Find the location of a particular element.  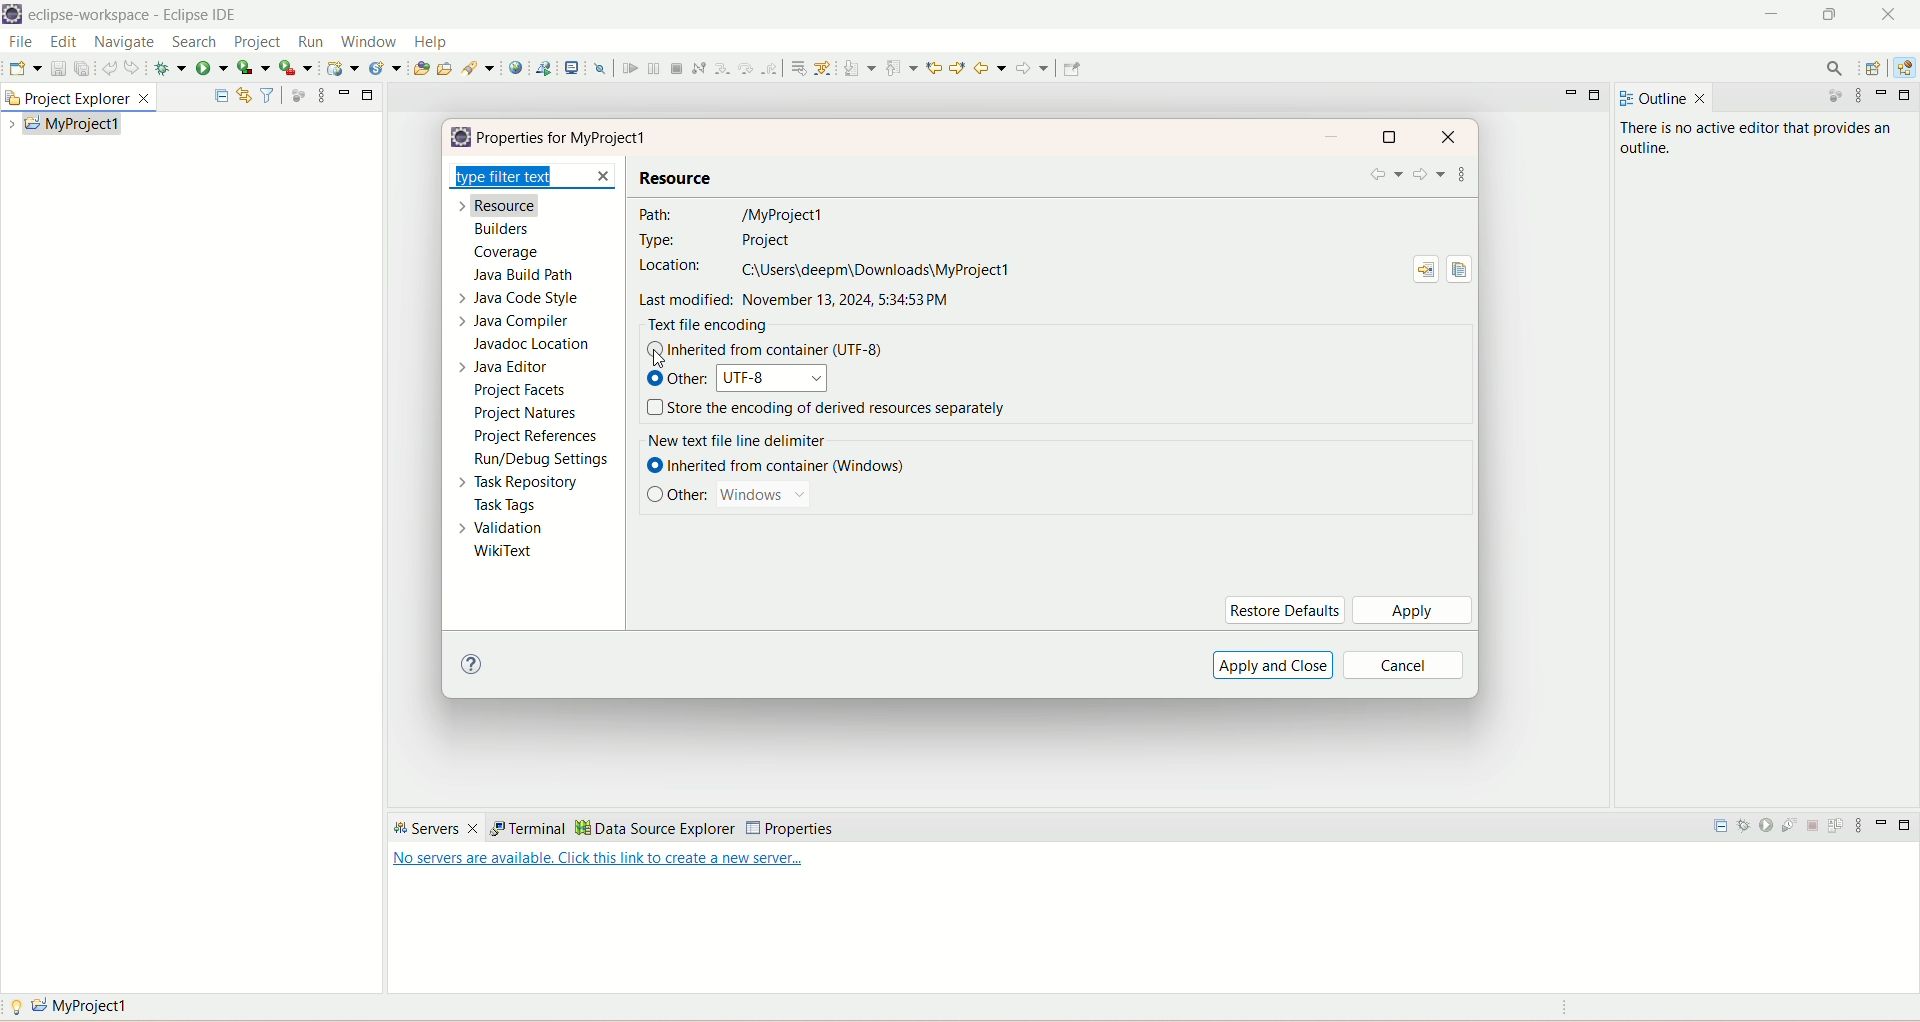

collapse all is located at coordinates (1721, 831).